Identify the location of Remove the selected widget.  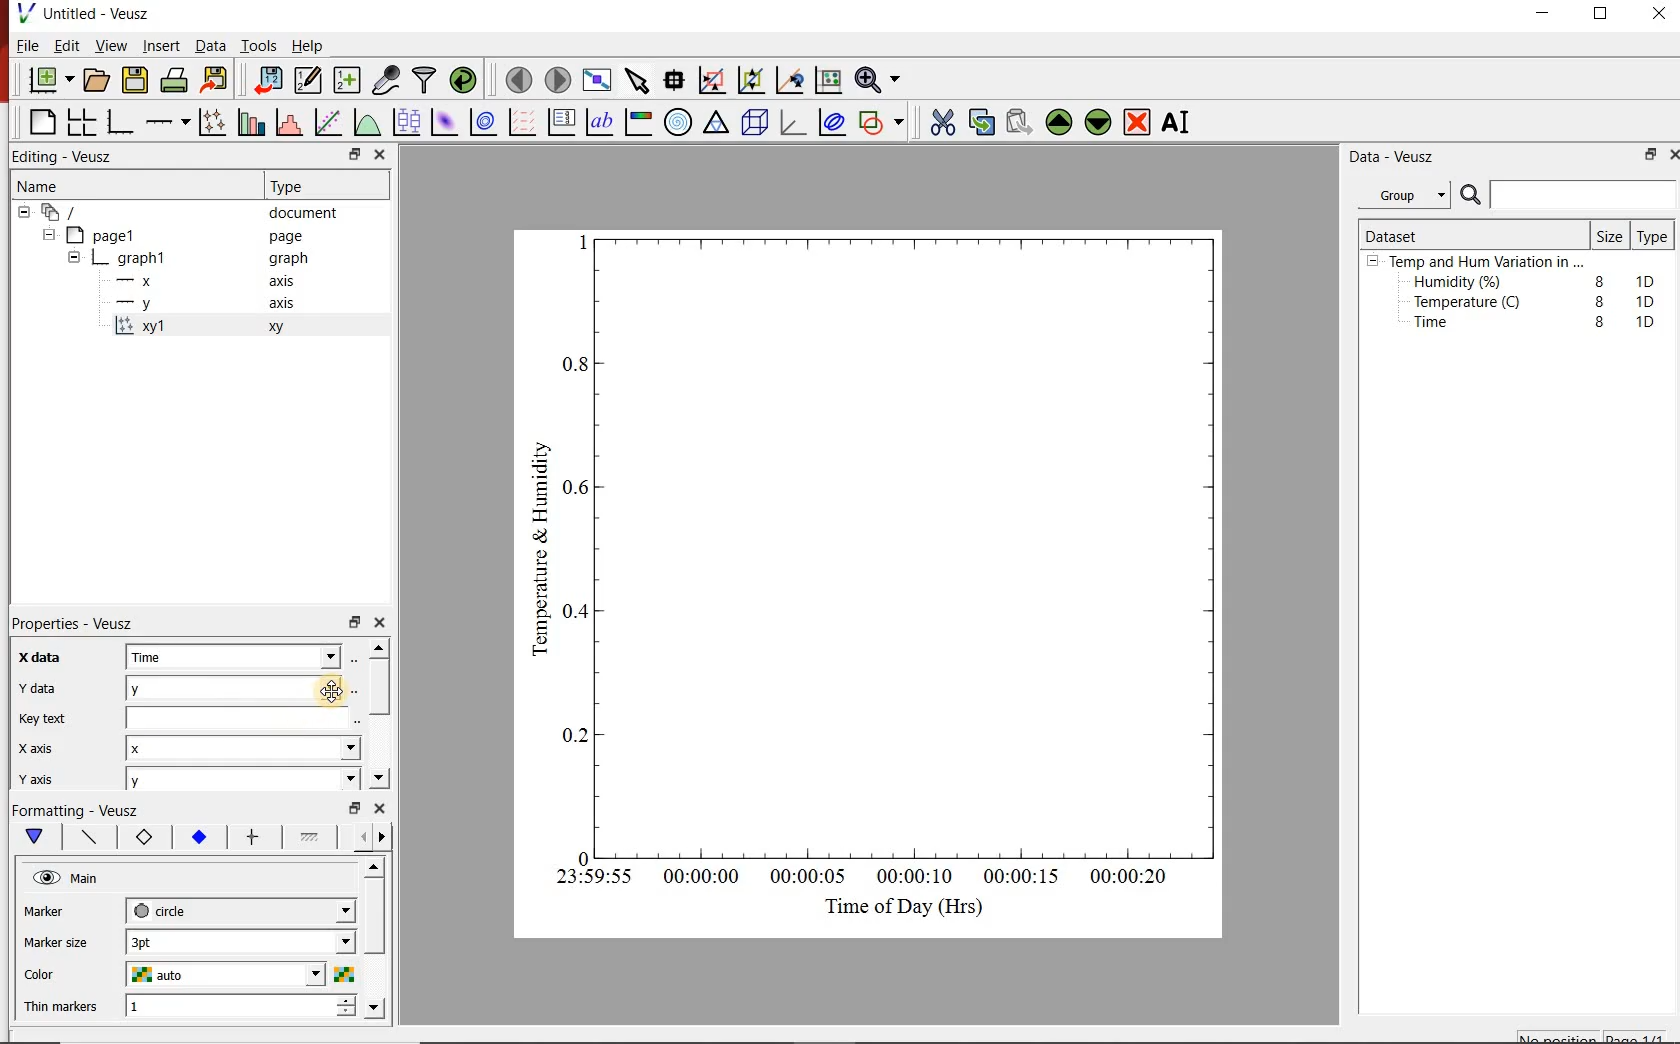
(1139, 122).